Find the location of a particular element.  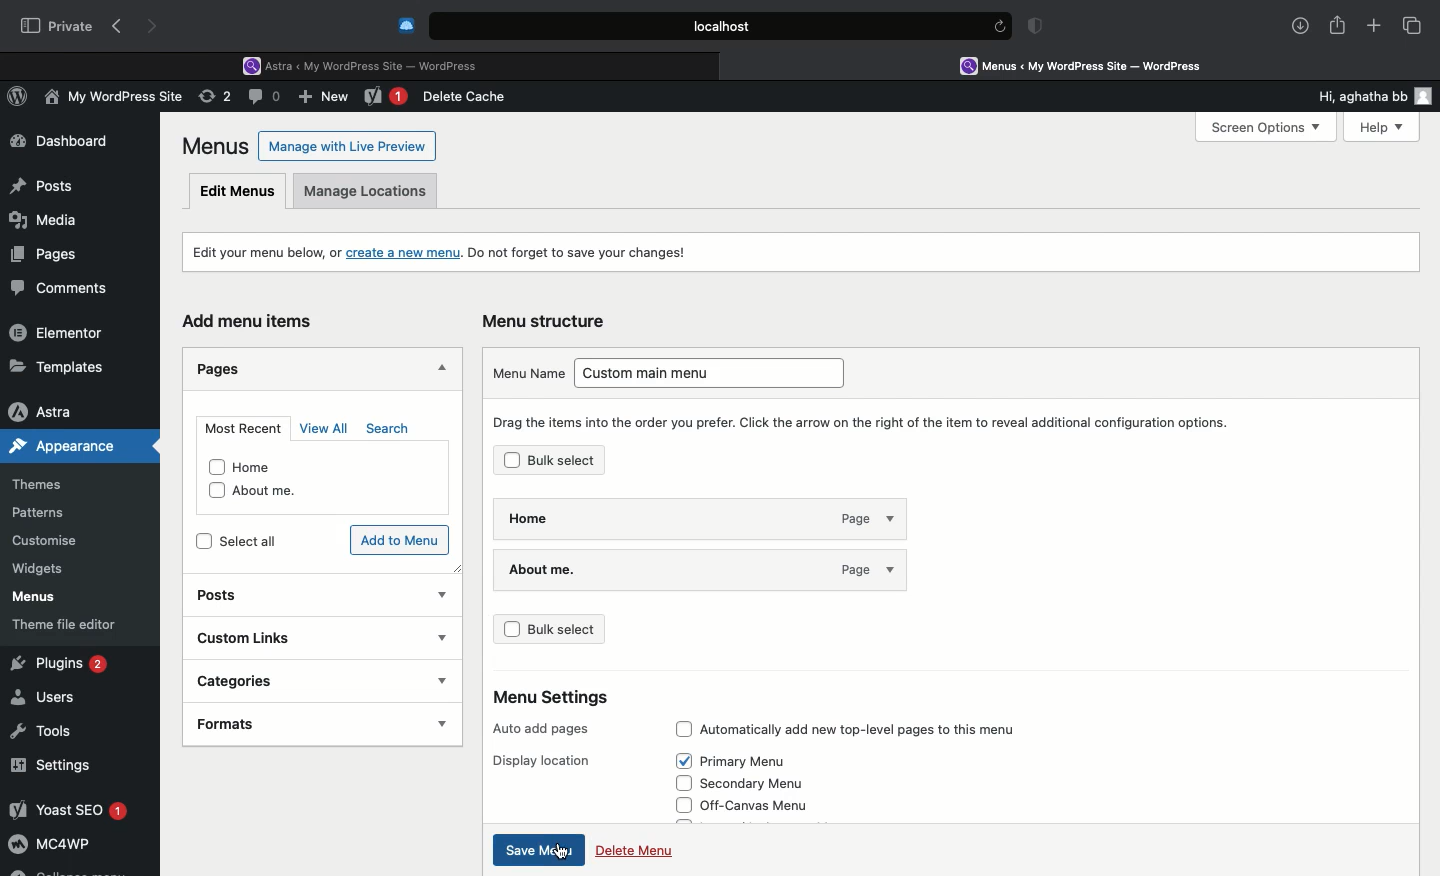

Elementor is located at coordinates (60, 332).